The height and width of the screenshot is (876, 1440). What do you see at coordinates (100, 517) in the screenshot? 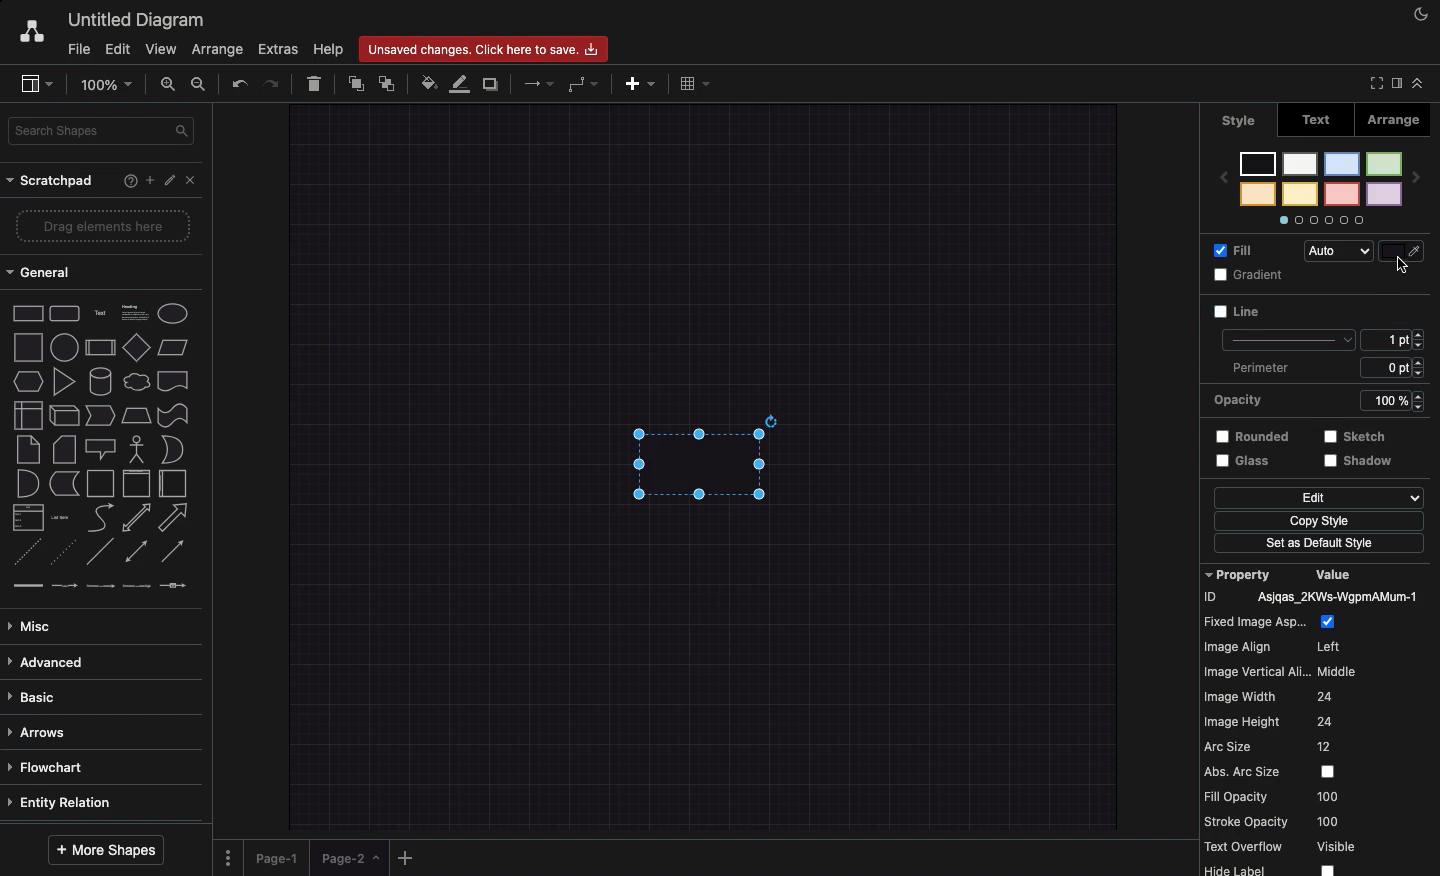
I see `curve` at bounding box center [100, 517].